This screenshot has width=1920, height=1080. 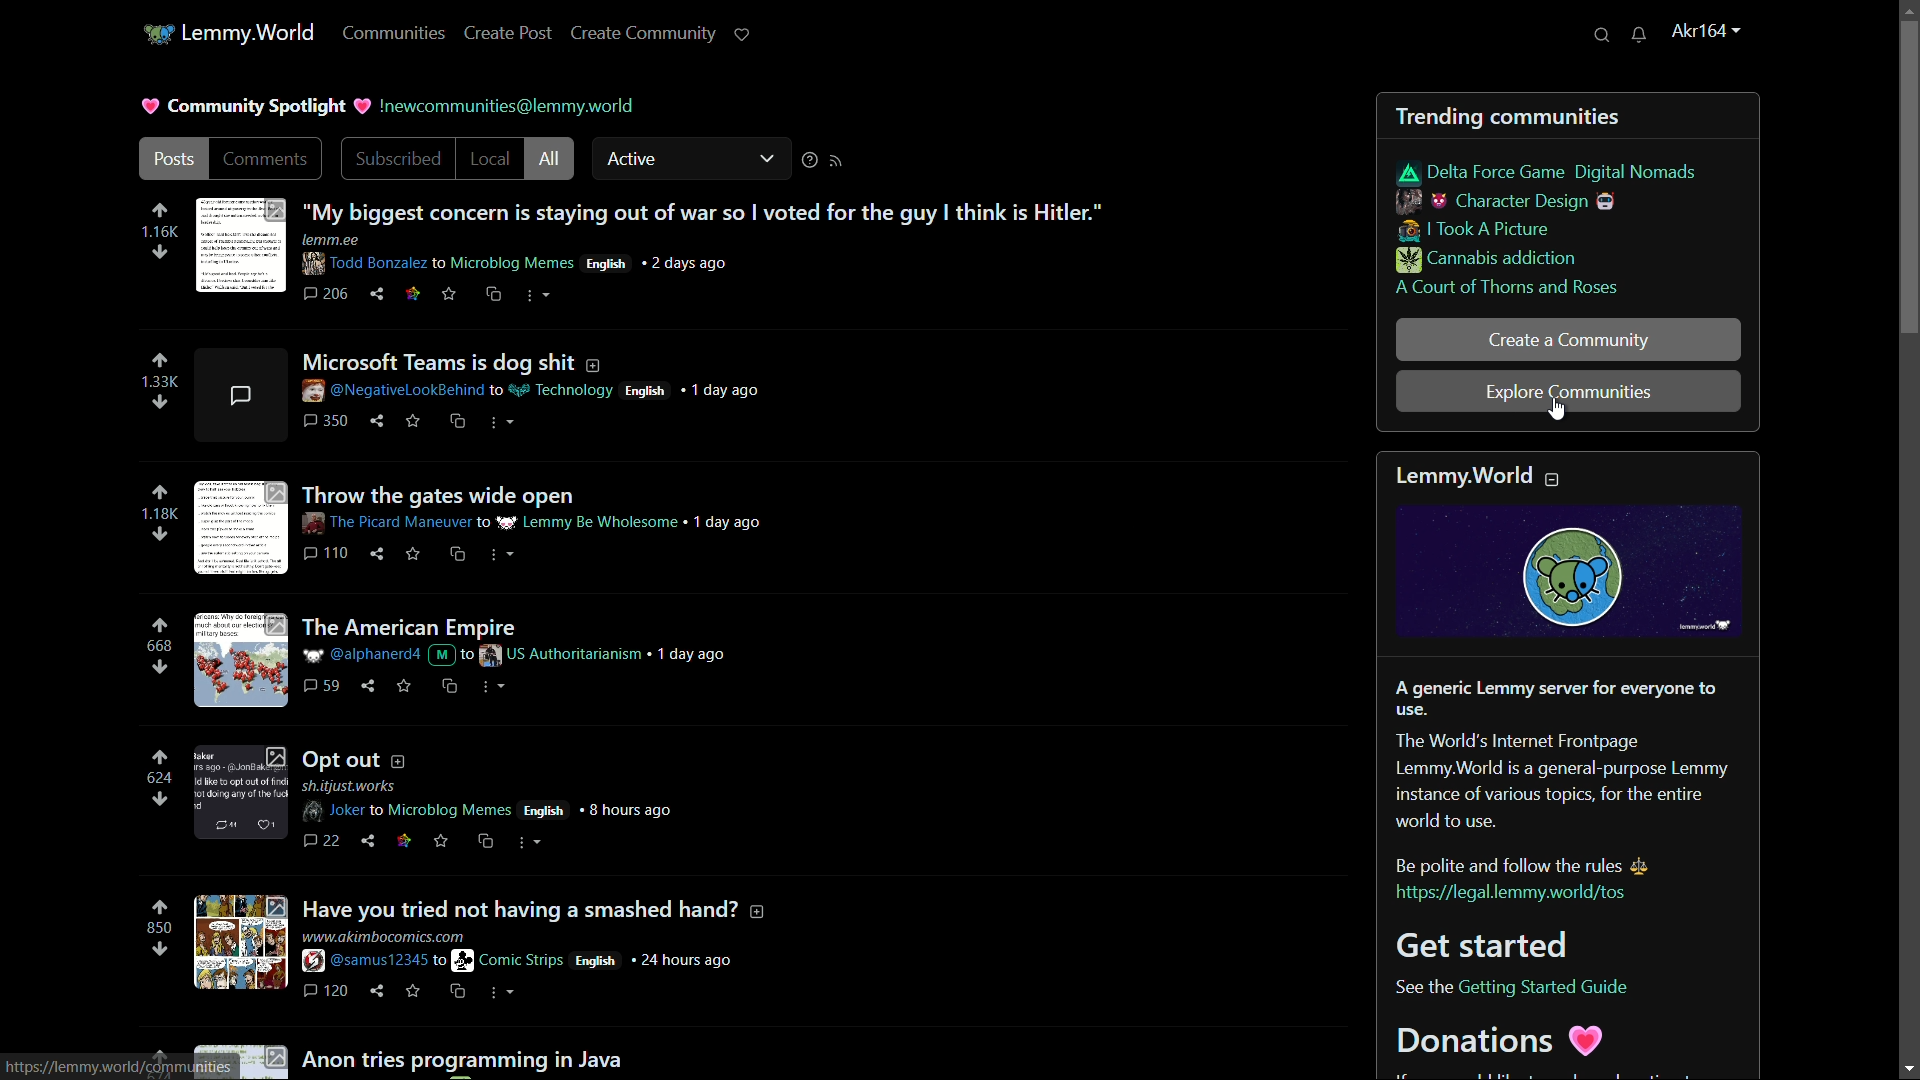 I want to click on url, so click(x=126, y=1065).